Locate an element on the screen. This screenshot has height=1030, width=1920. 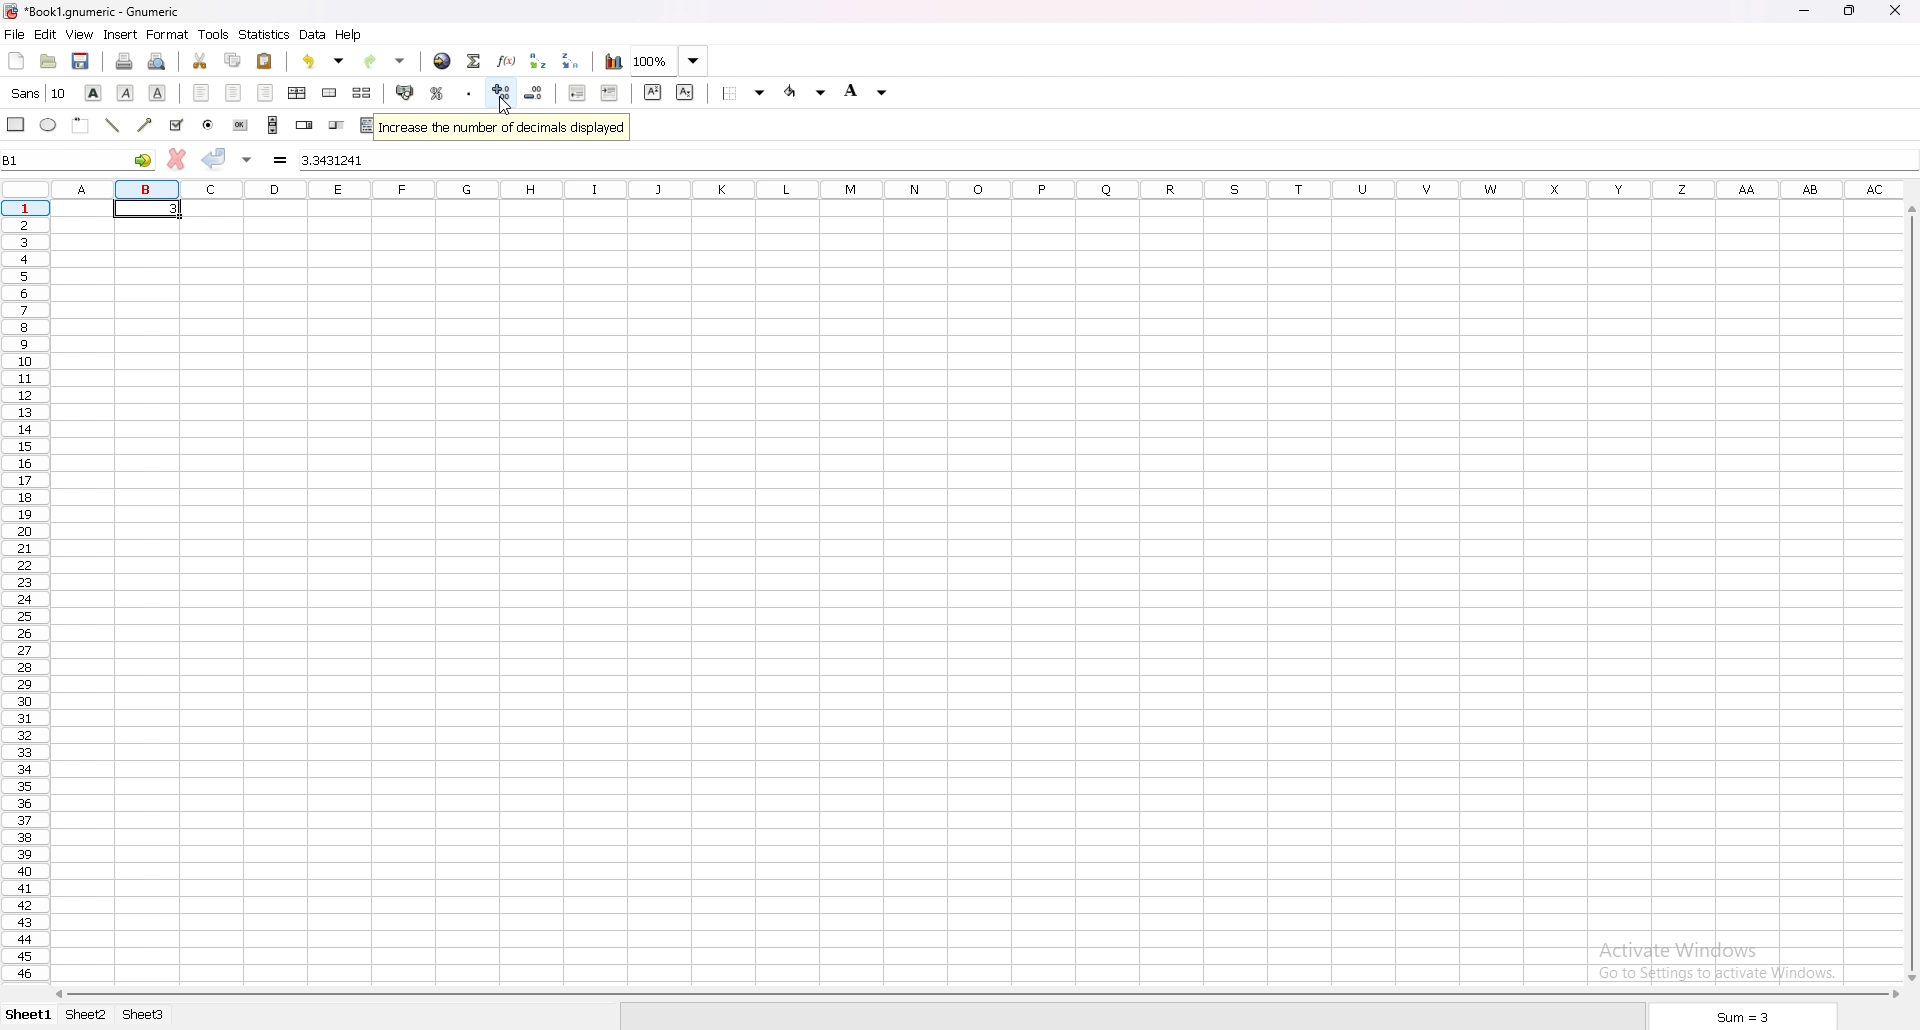
spin button is located at coordinates (305, 124).